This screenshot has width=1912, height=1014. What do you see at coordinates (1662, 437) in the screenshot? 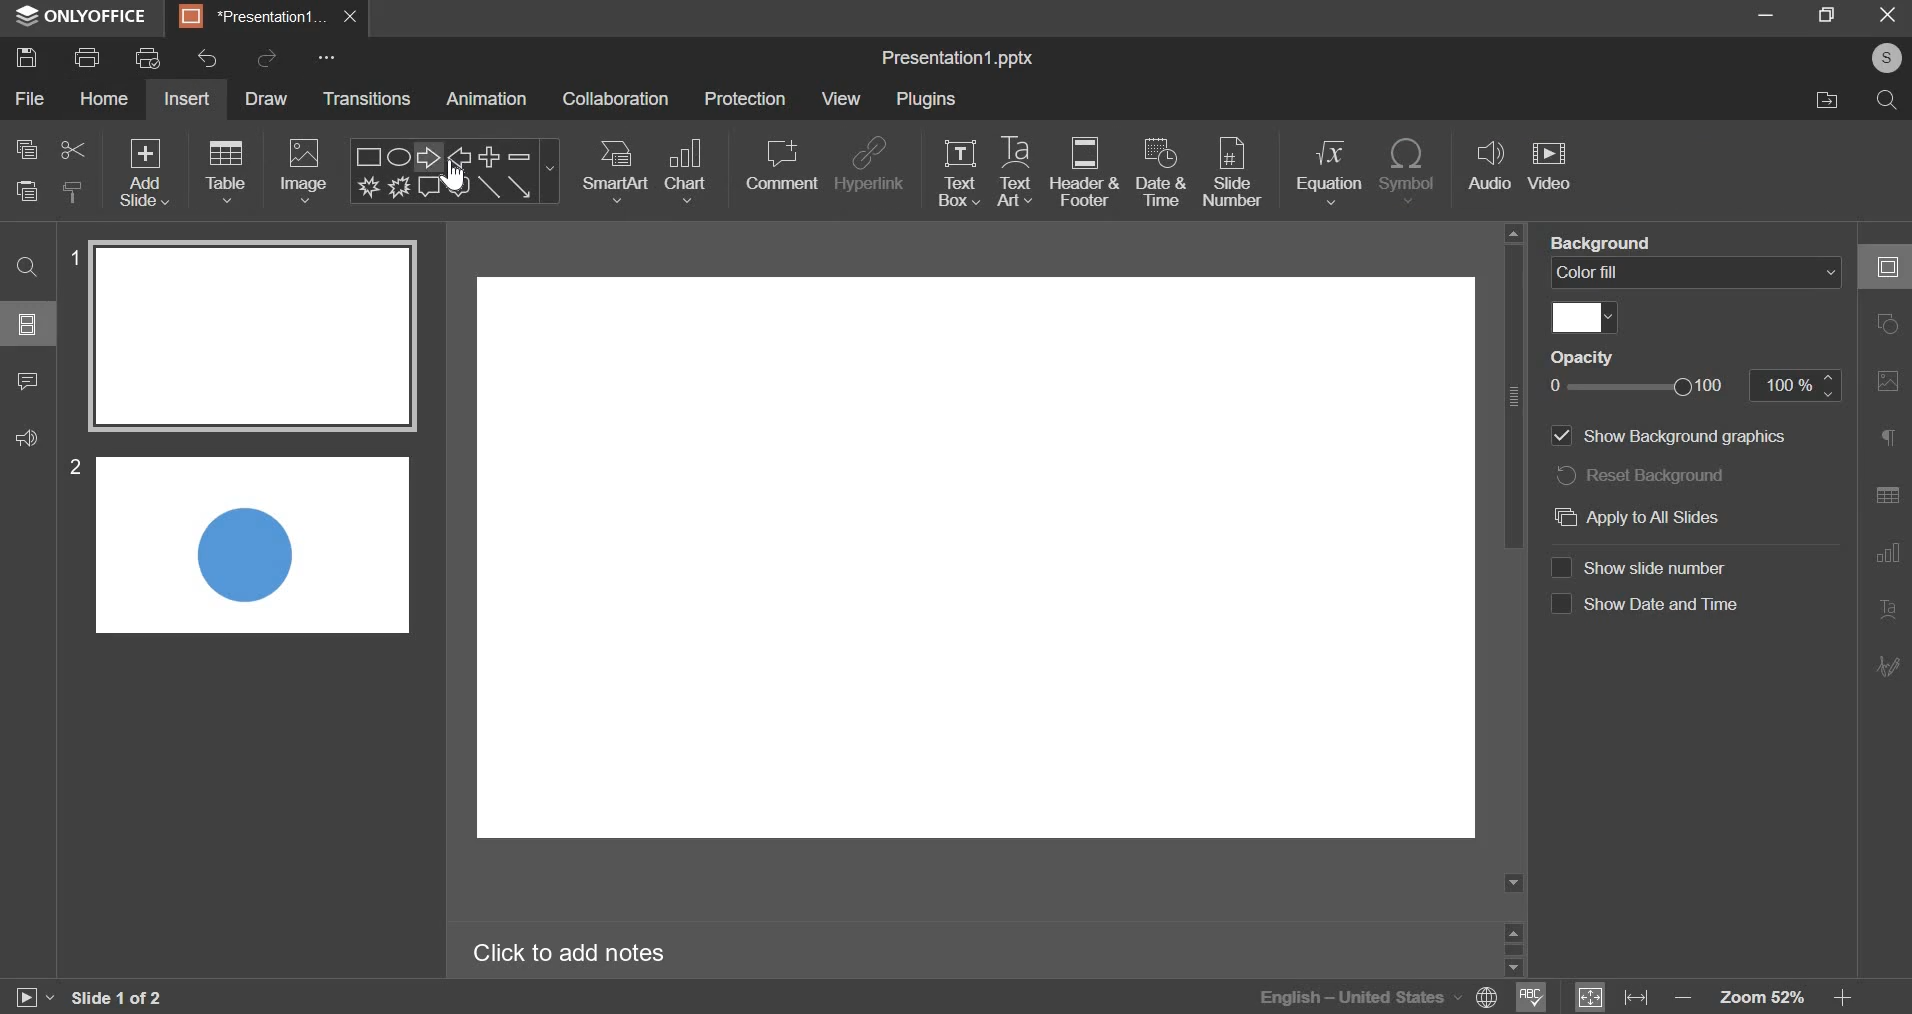
I see `show background graphics` at bounding box center [1662, 437].